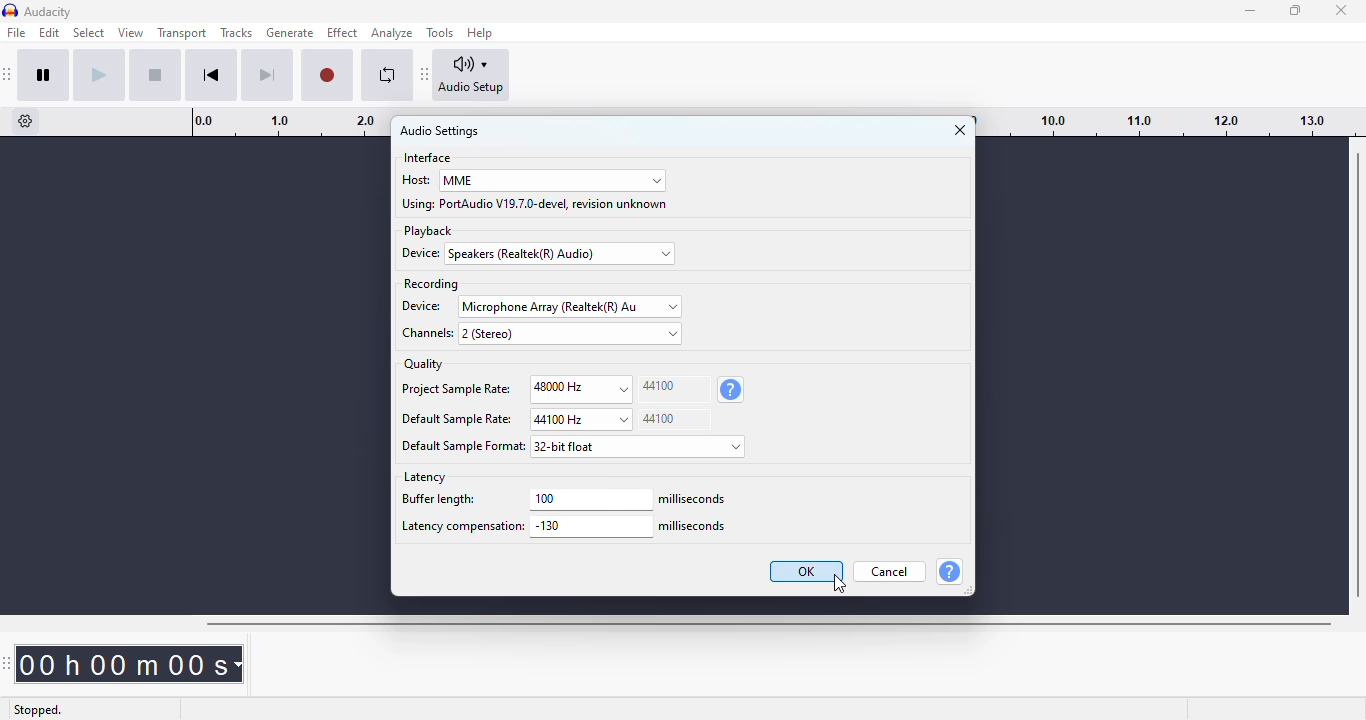 The height and width of the screenshot is (720, 1366). Describe the element at coordinates (17, 32) in the screenshot. I see `file` at that location.